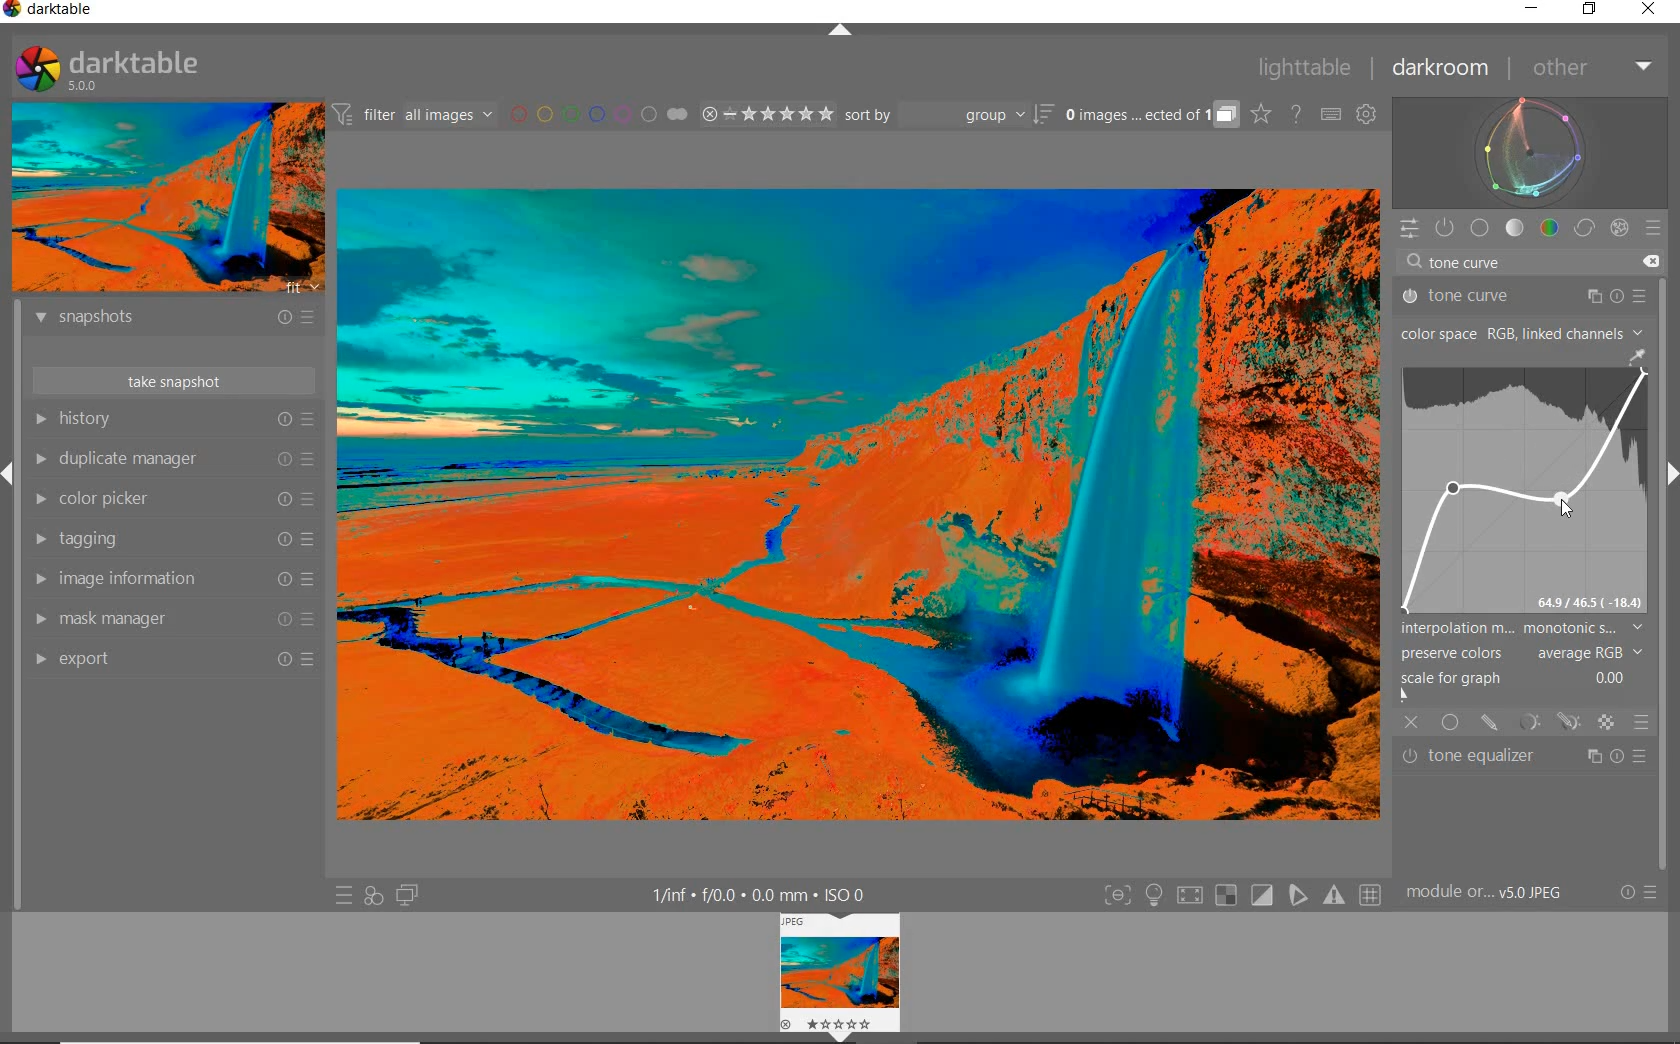  I want to click on Expand/Collapse, so click(843, 1037).